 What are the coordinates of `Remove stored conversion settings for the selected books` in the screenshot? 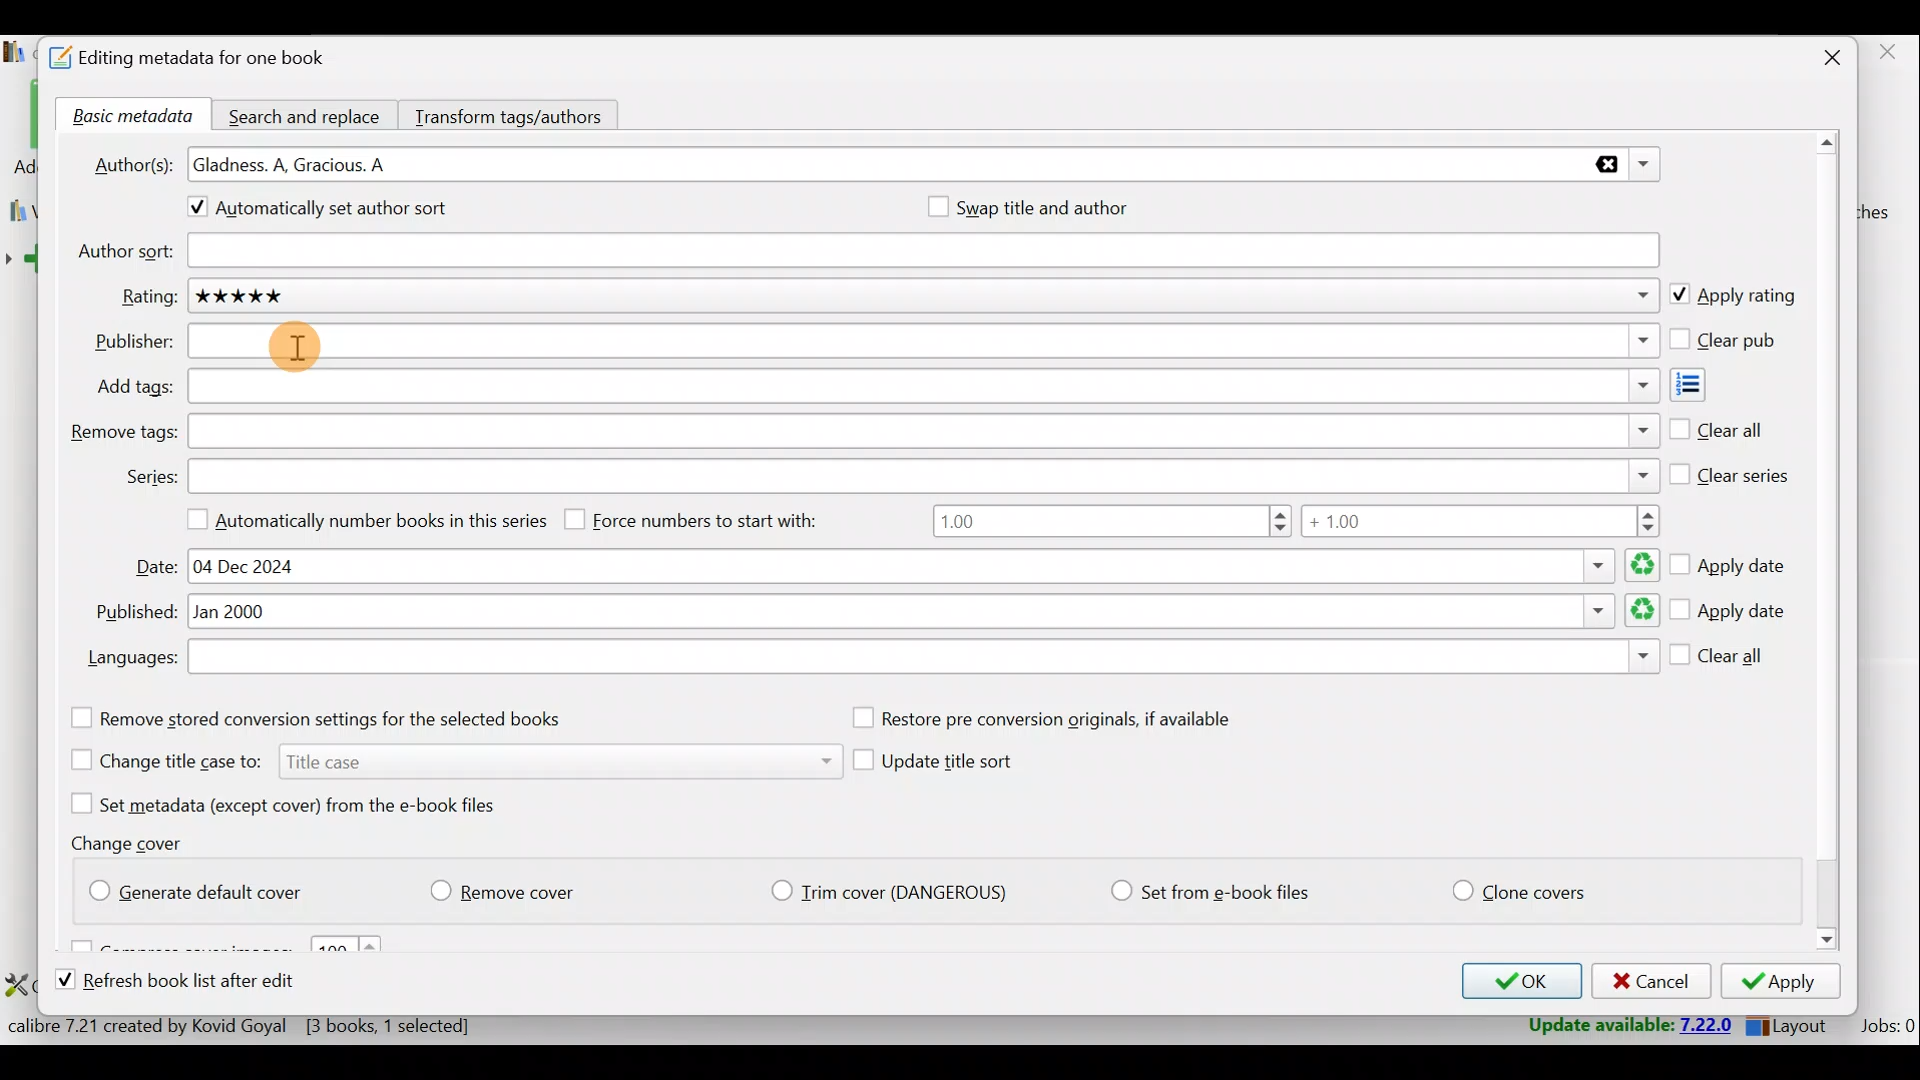 It's located at (343, 718).